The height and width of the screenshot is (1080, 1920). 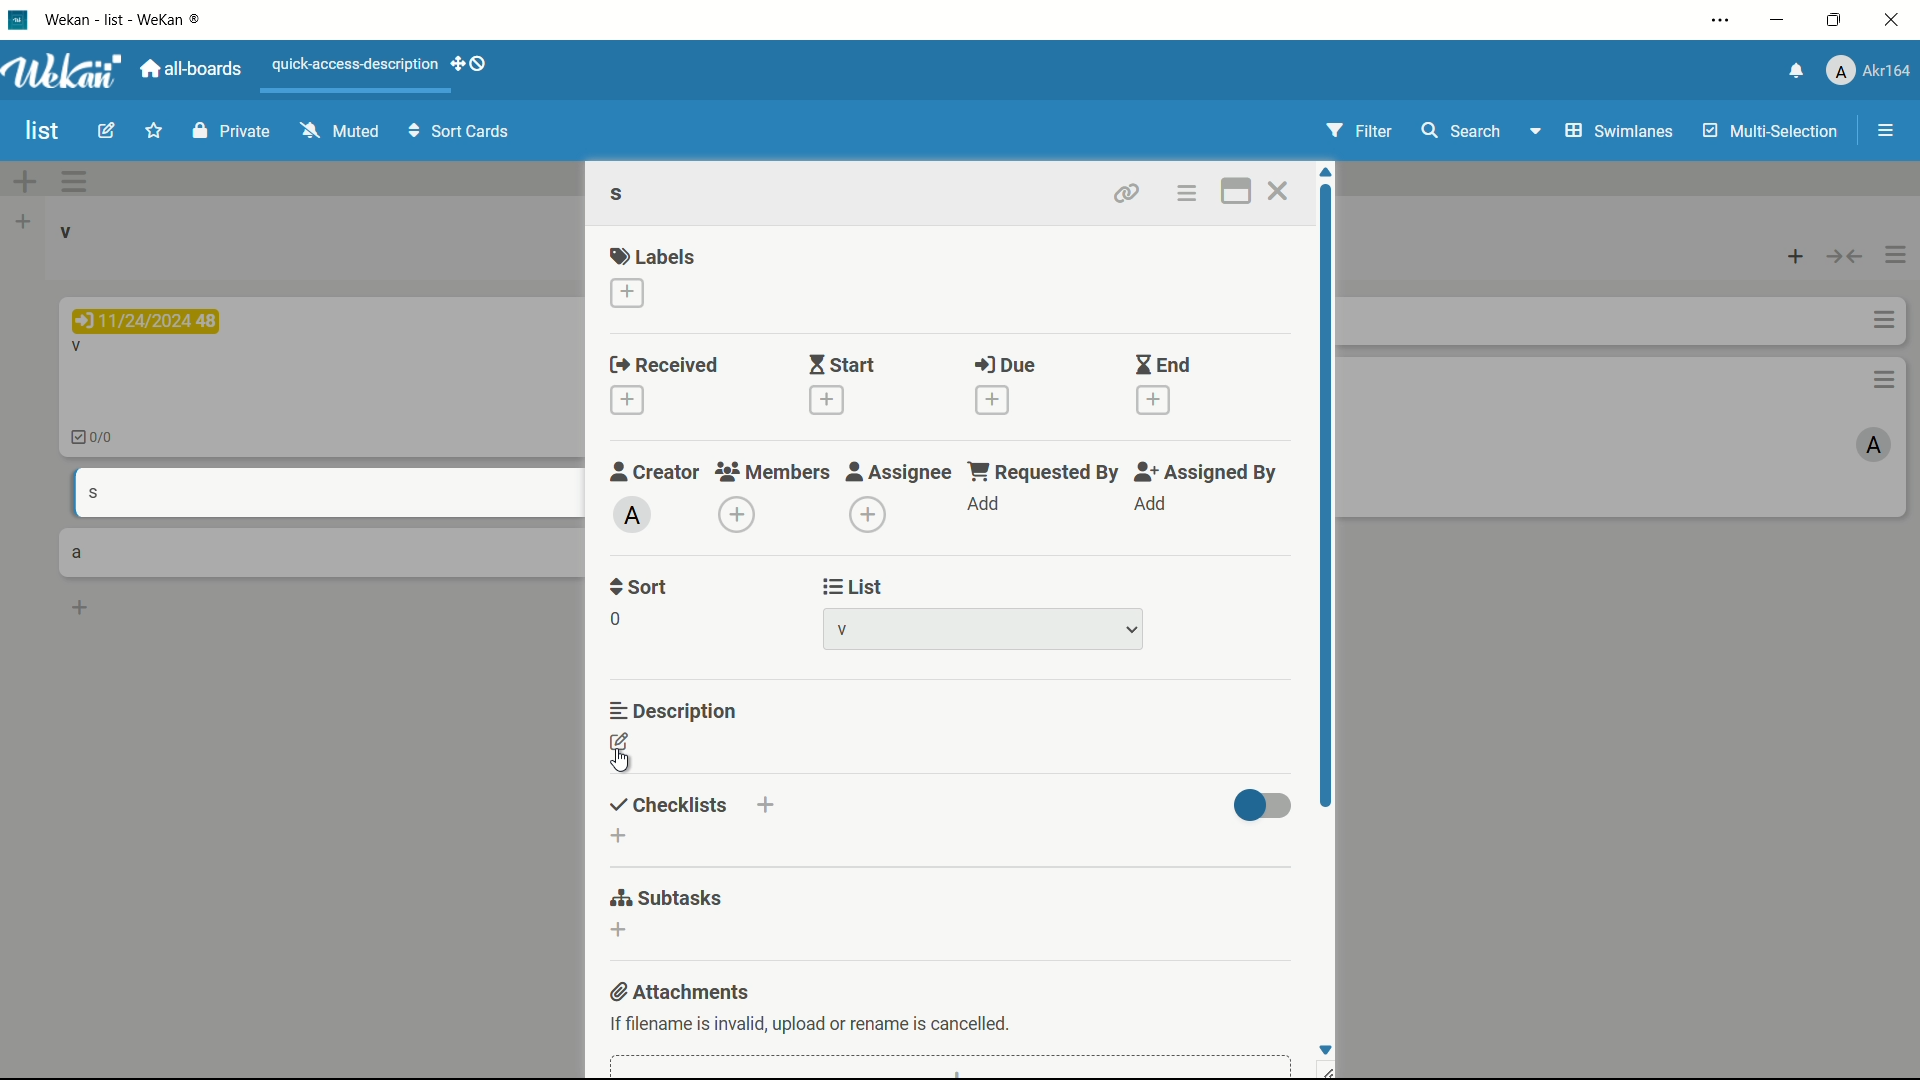 What do you see at coordinates (1276, 190) in the screenshot?
I see `close card` at bounding box center [1276, 190].